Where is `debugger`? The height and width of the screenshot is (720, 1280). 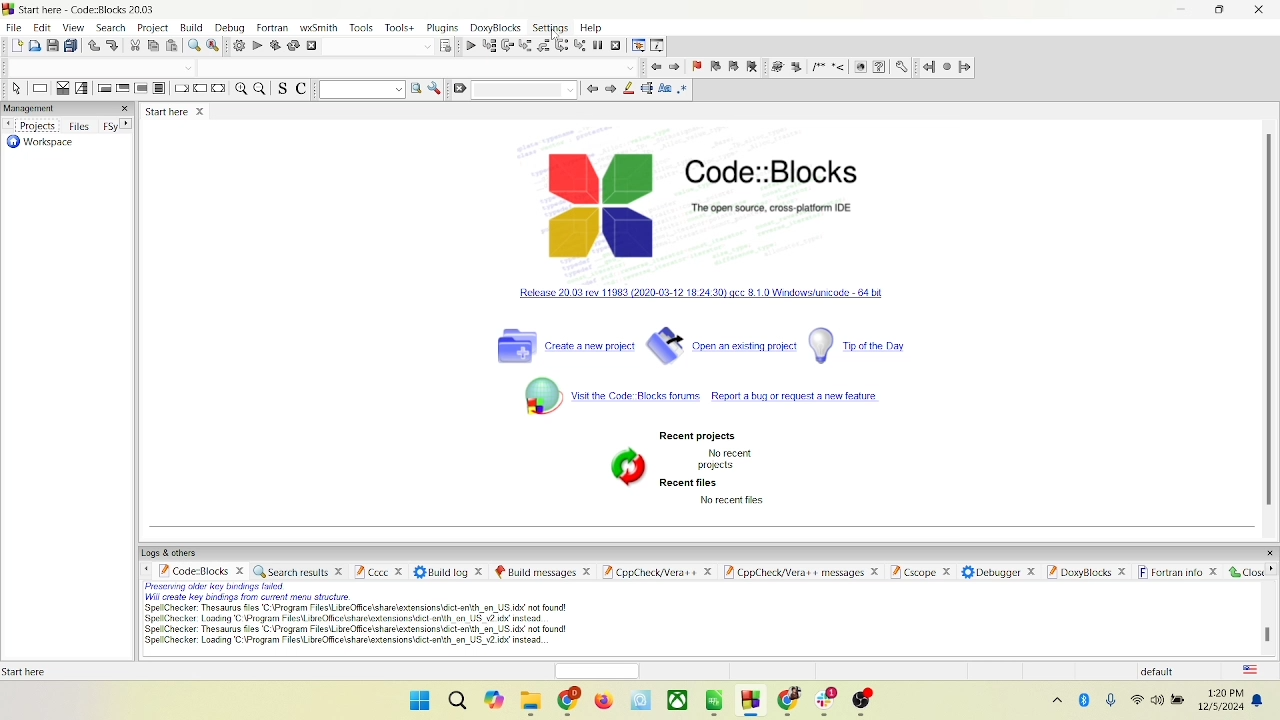
debugger is located at coordinates (996, 573).